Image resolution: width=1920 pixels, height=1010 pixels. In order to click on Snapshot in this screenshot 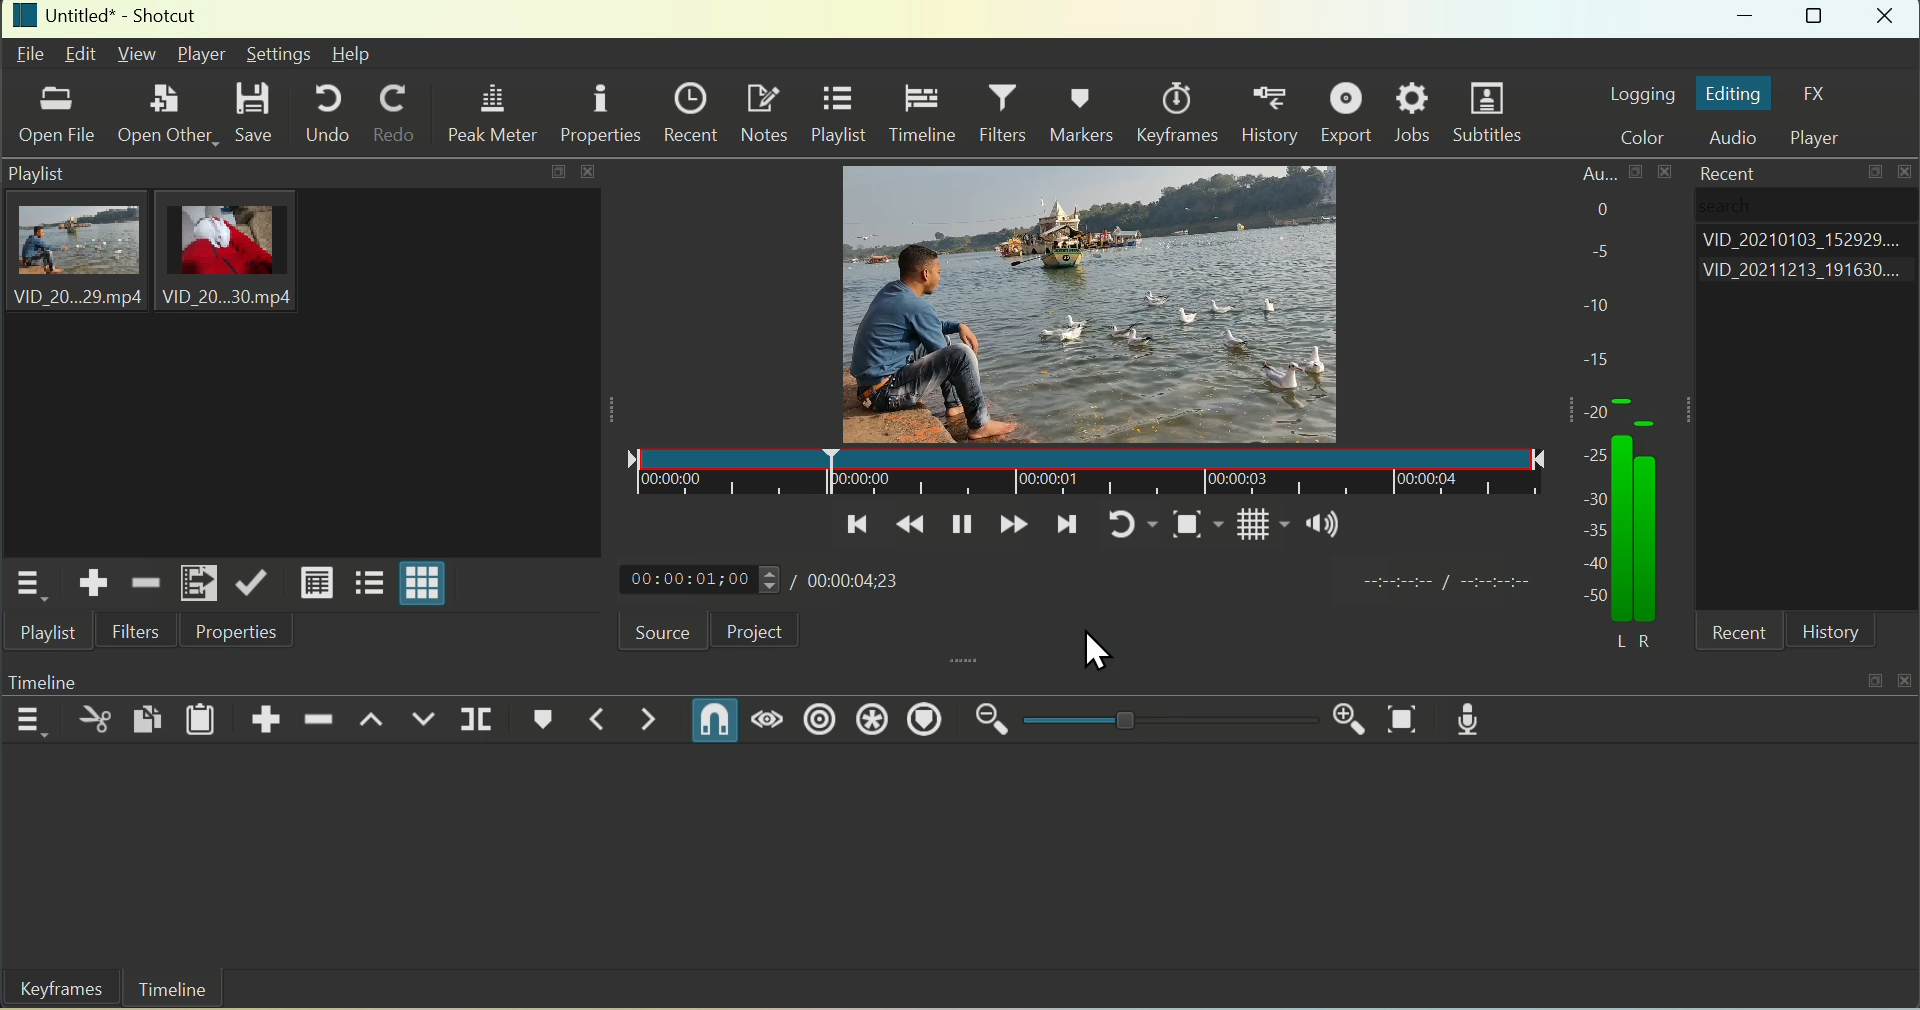, I will do `click(1185, 528)`.